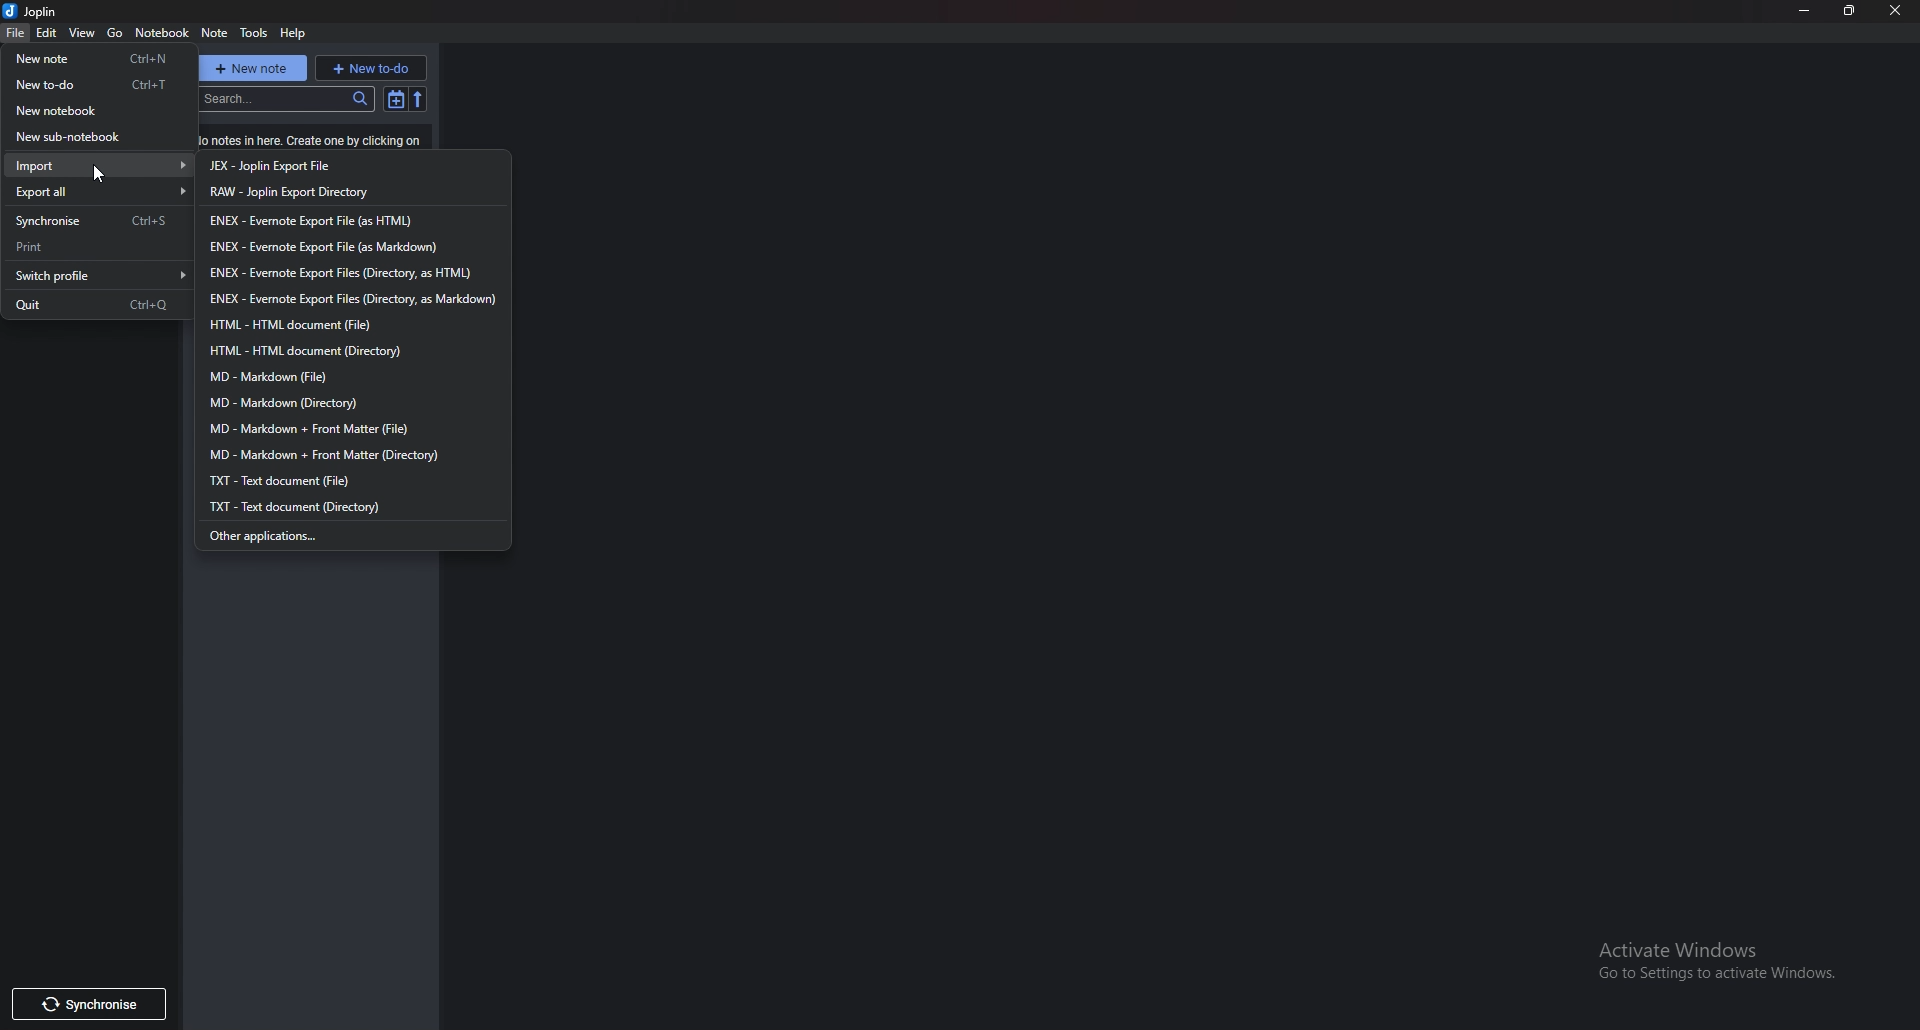 This screenshot has height=1030, width=1920. What do you see at coordinates (255, 32) in the screenshot?
I see `Tools` at bounding box center [255, 32].